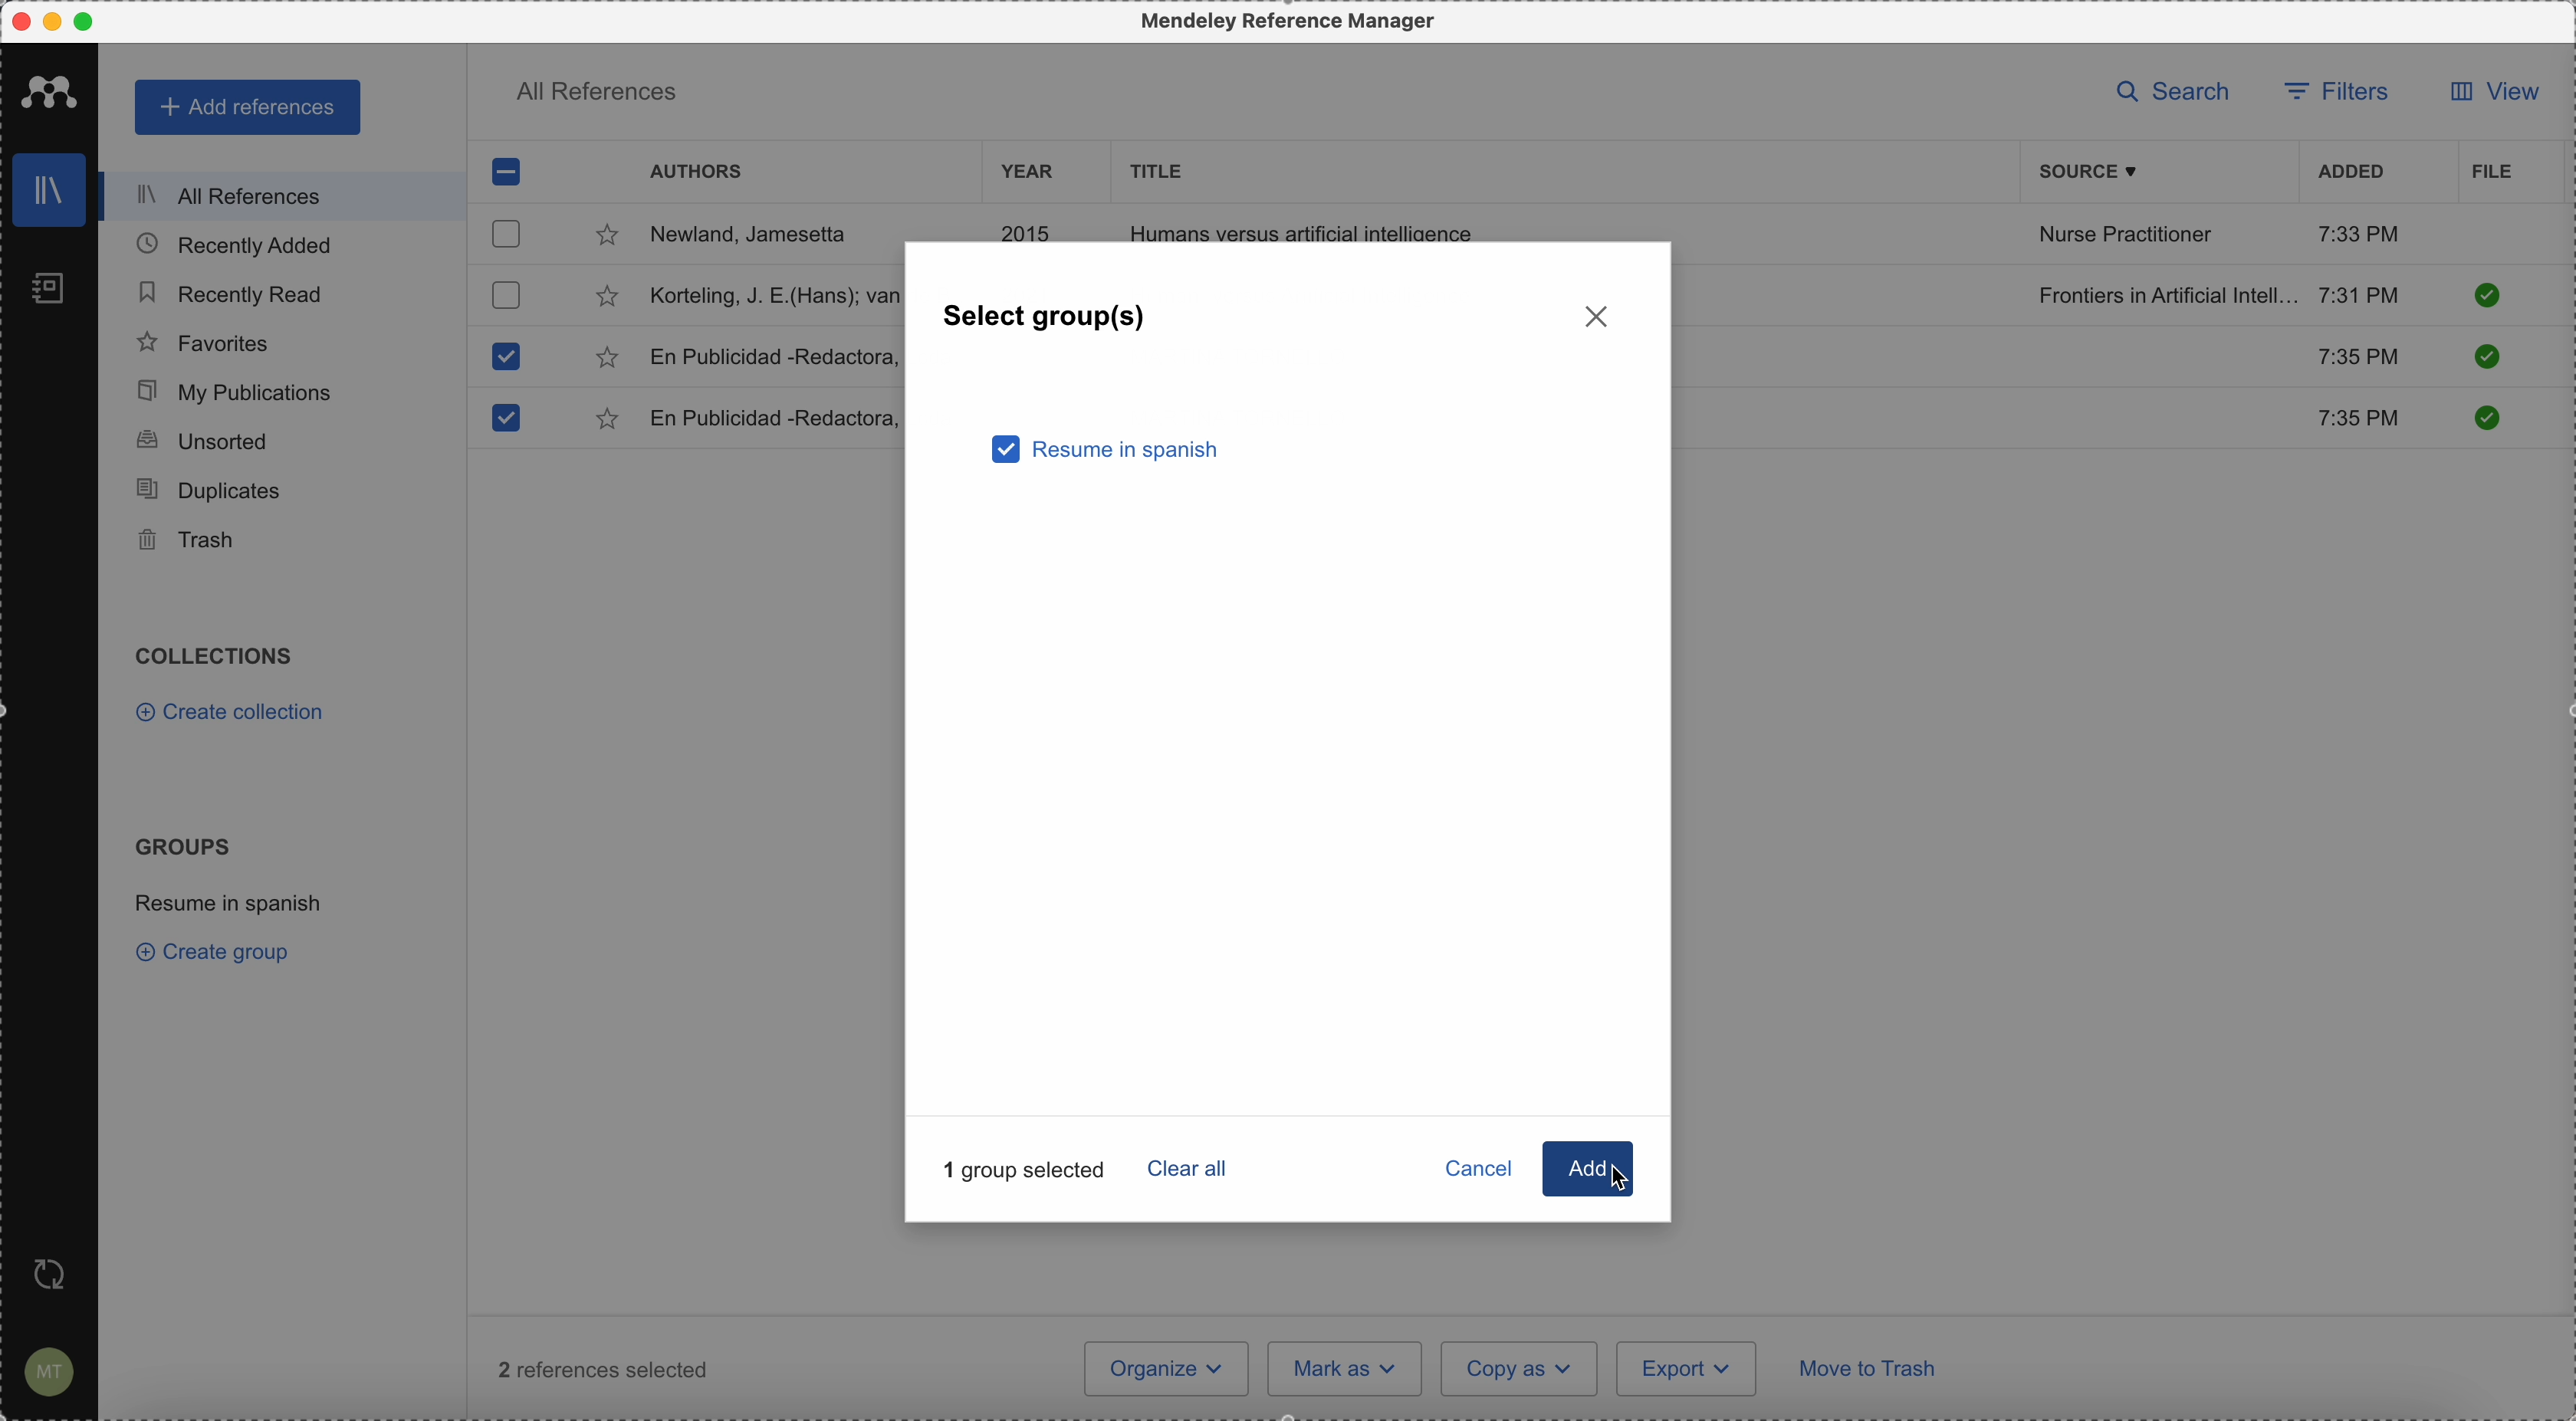 The image size is (2576, 1421). I want to click on Mendeley Referencen Manager, so click(1293, 22).